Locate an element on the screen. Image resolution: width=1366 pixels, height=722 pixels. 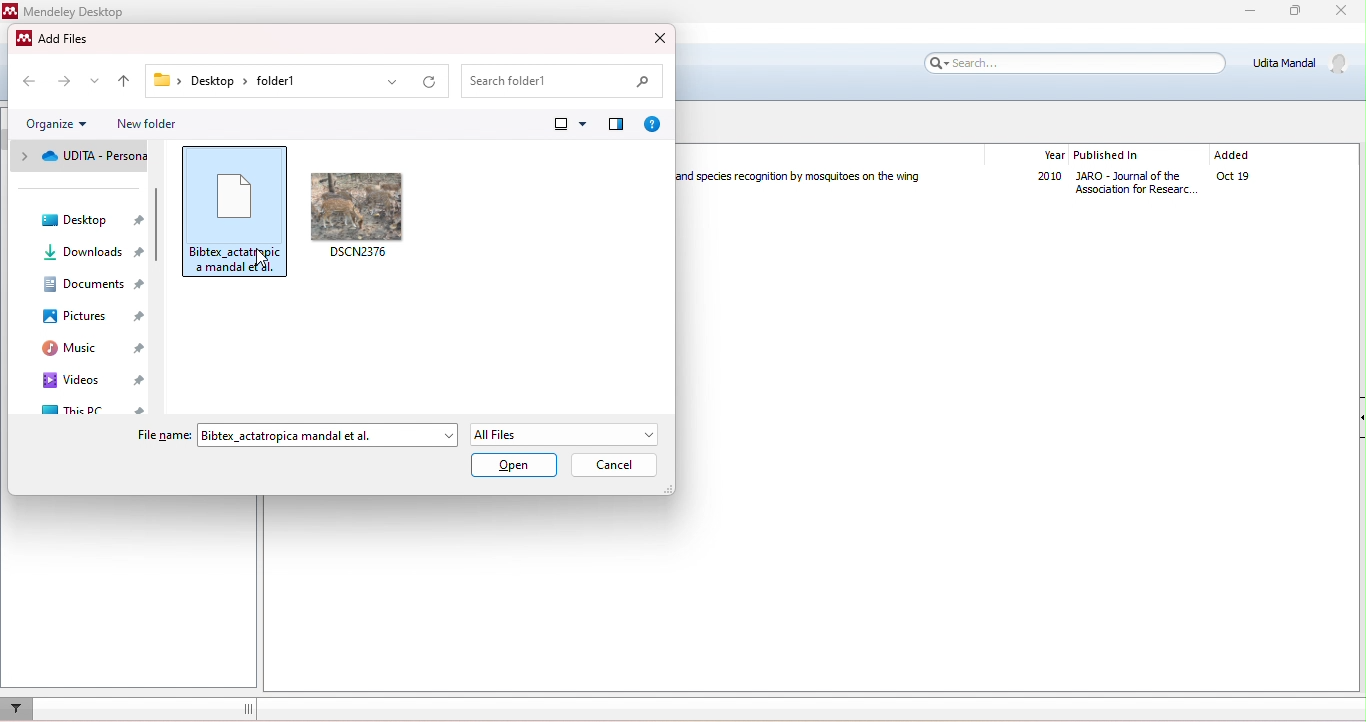
added is located at coordinates (1231, 156).